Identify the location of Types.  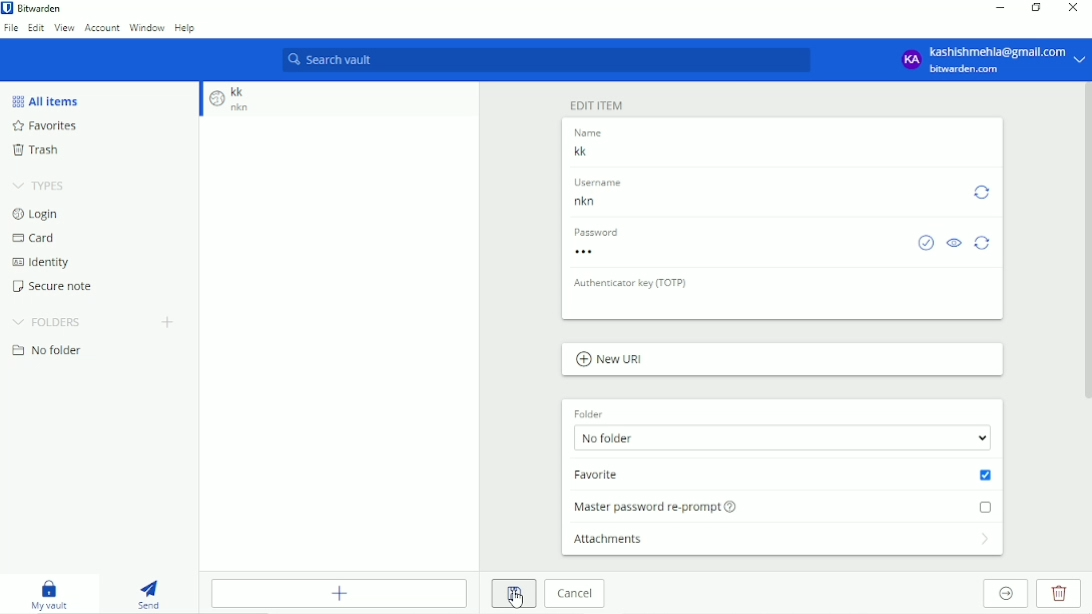
(42, 186).